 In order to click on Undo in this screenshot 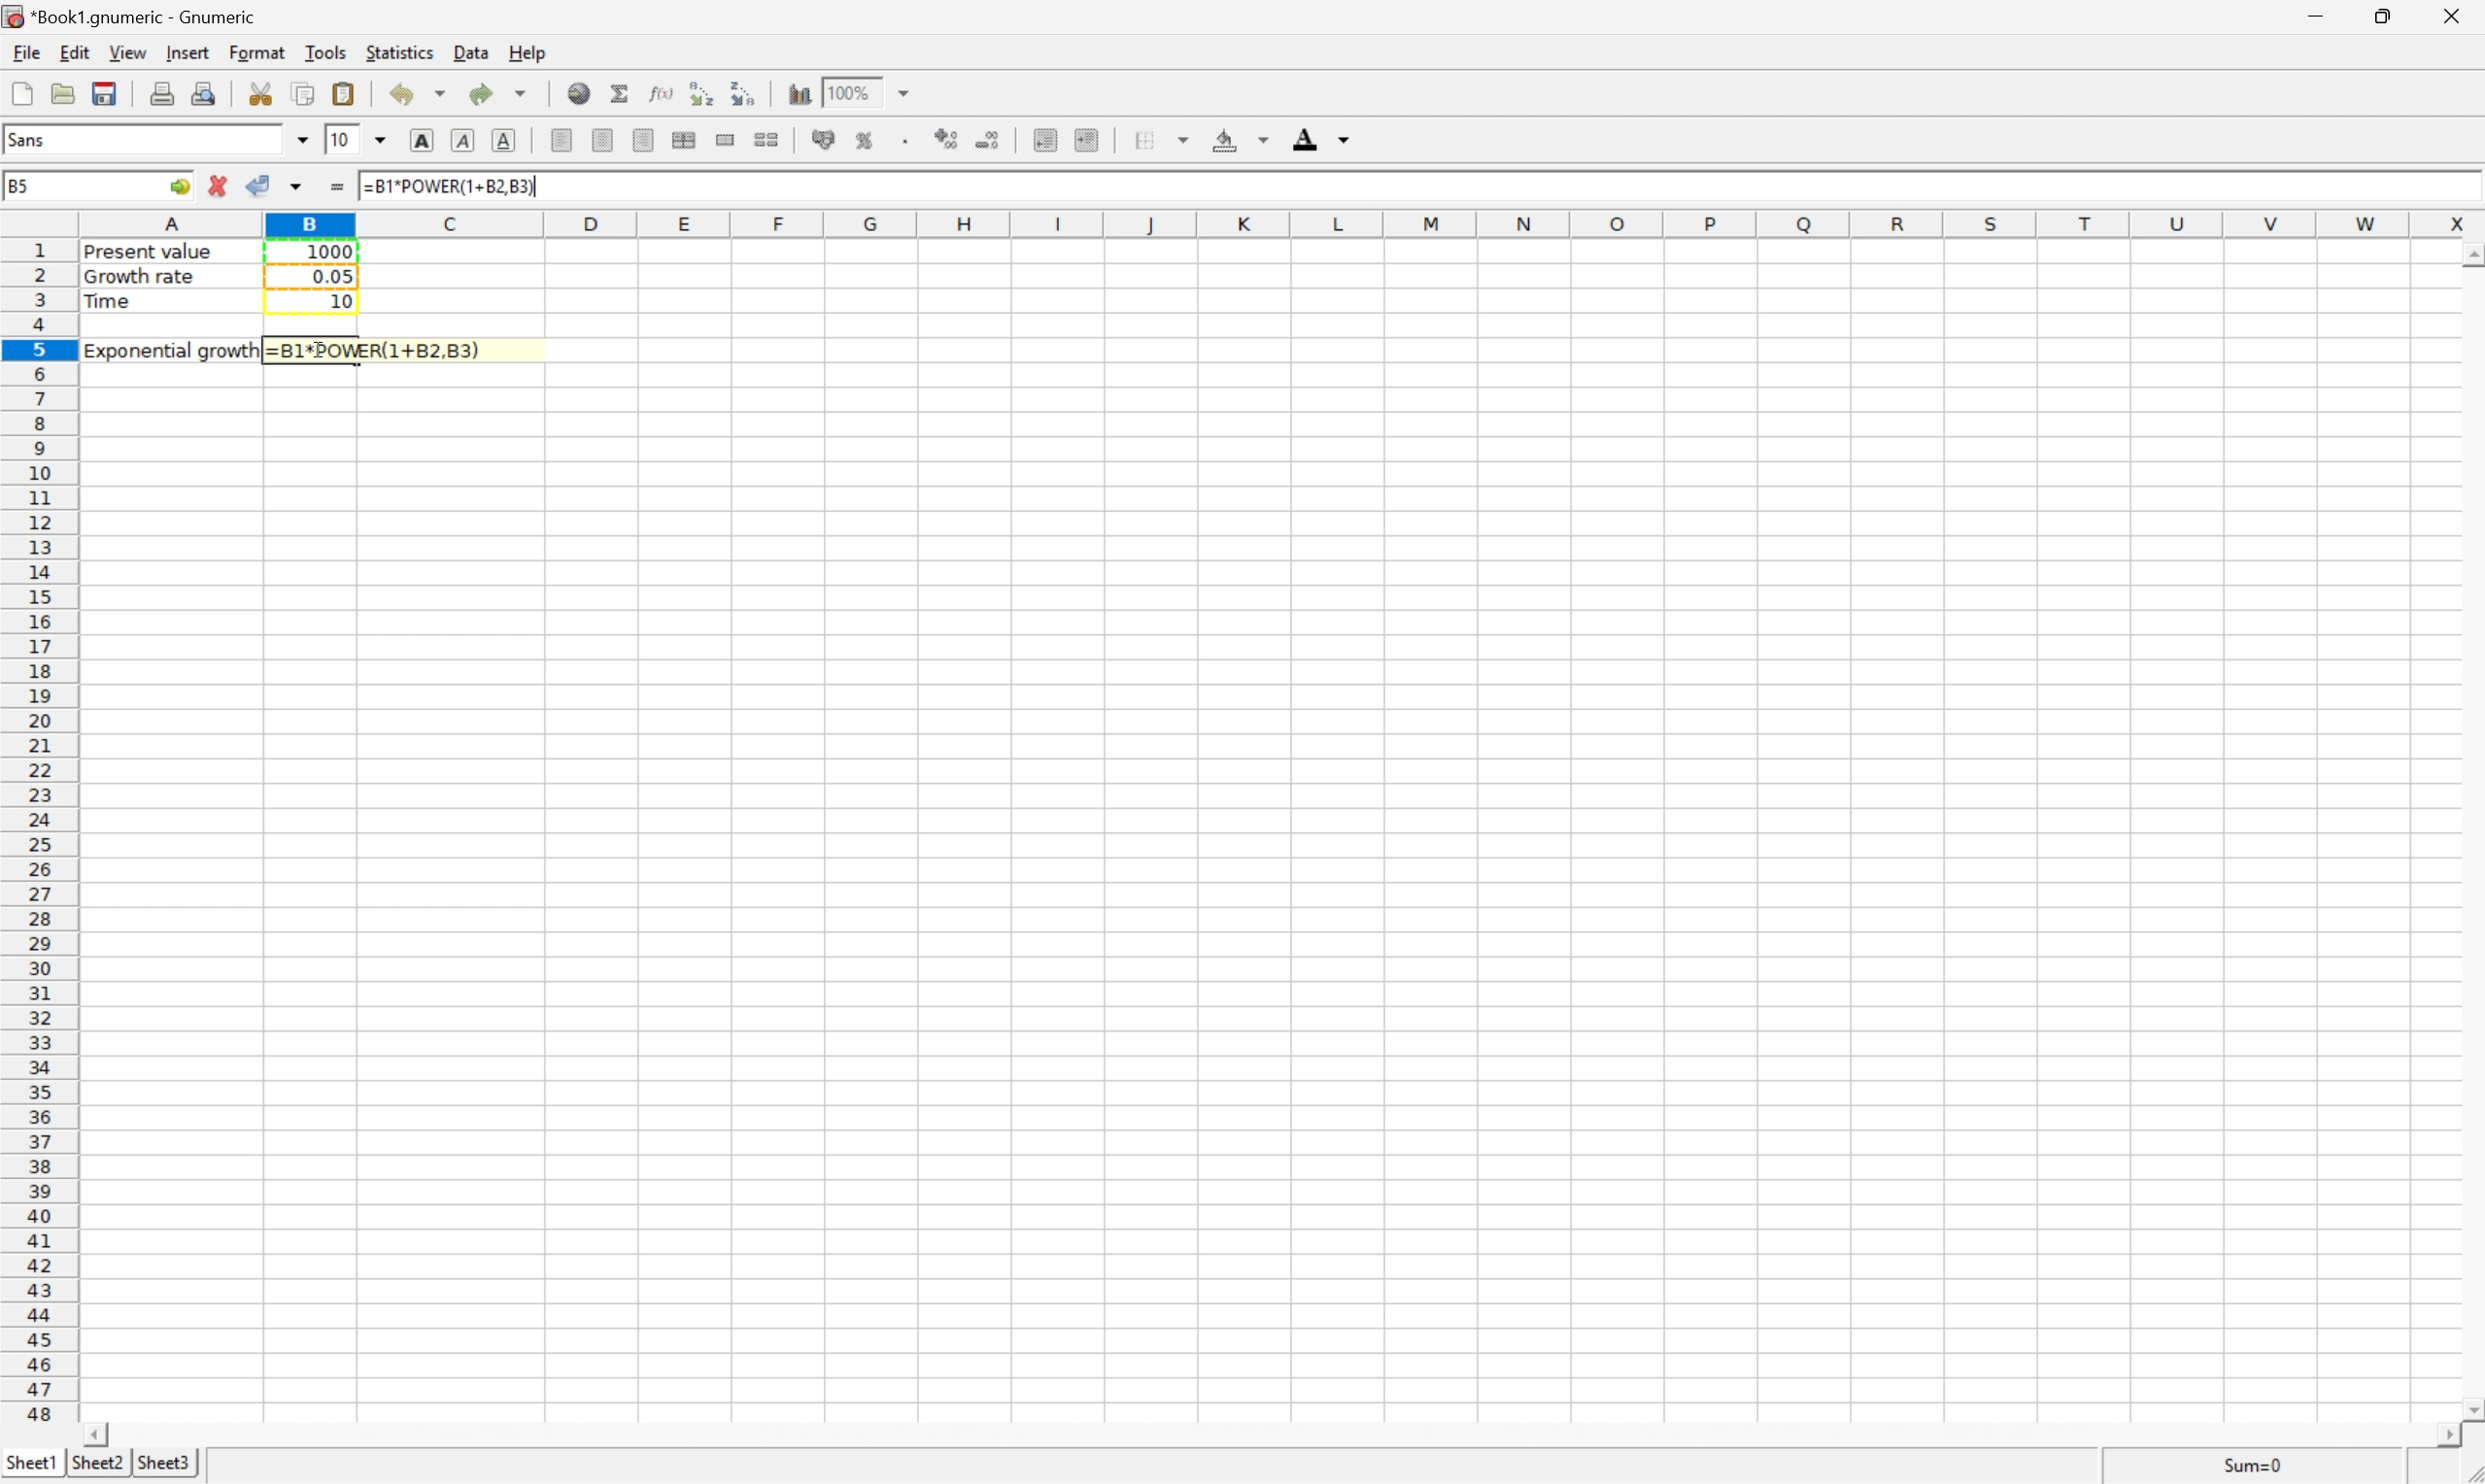, I will do `click(413, 92)`.